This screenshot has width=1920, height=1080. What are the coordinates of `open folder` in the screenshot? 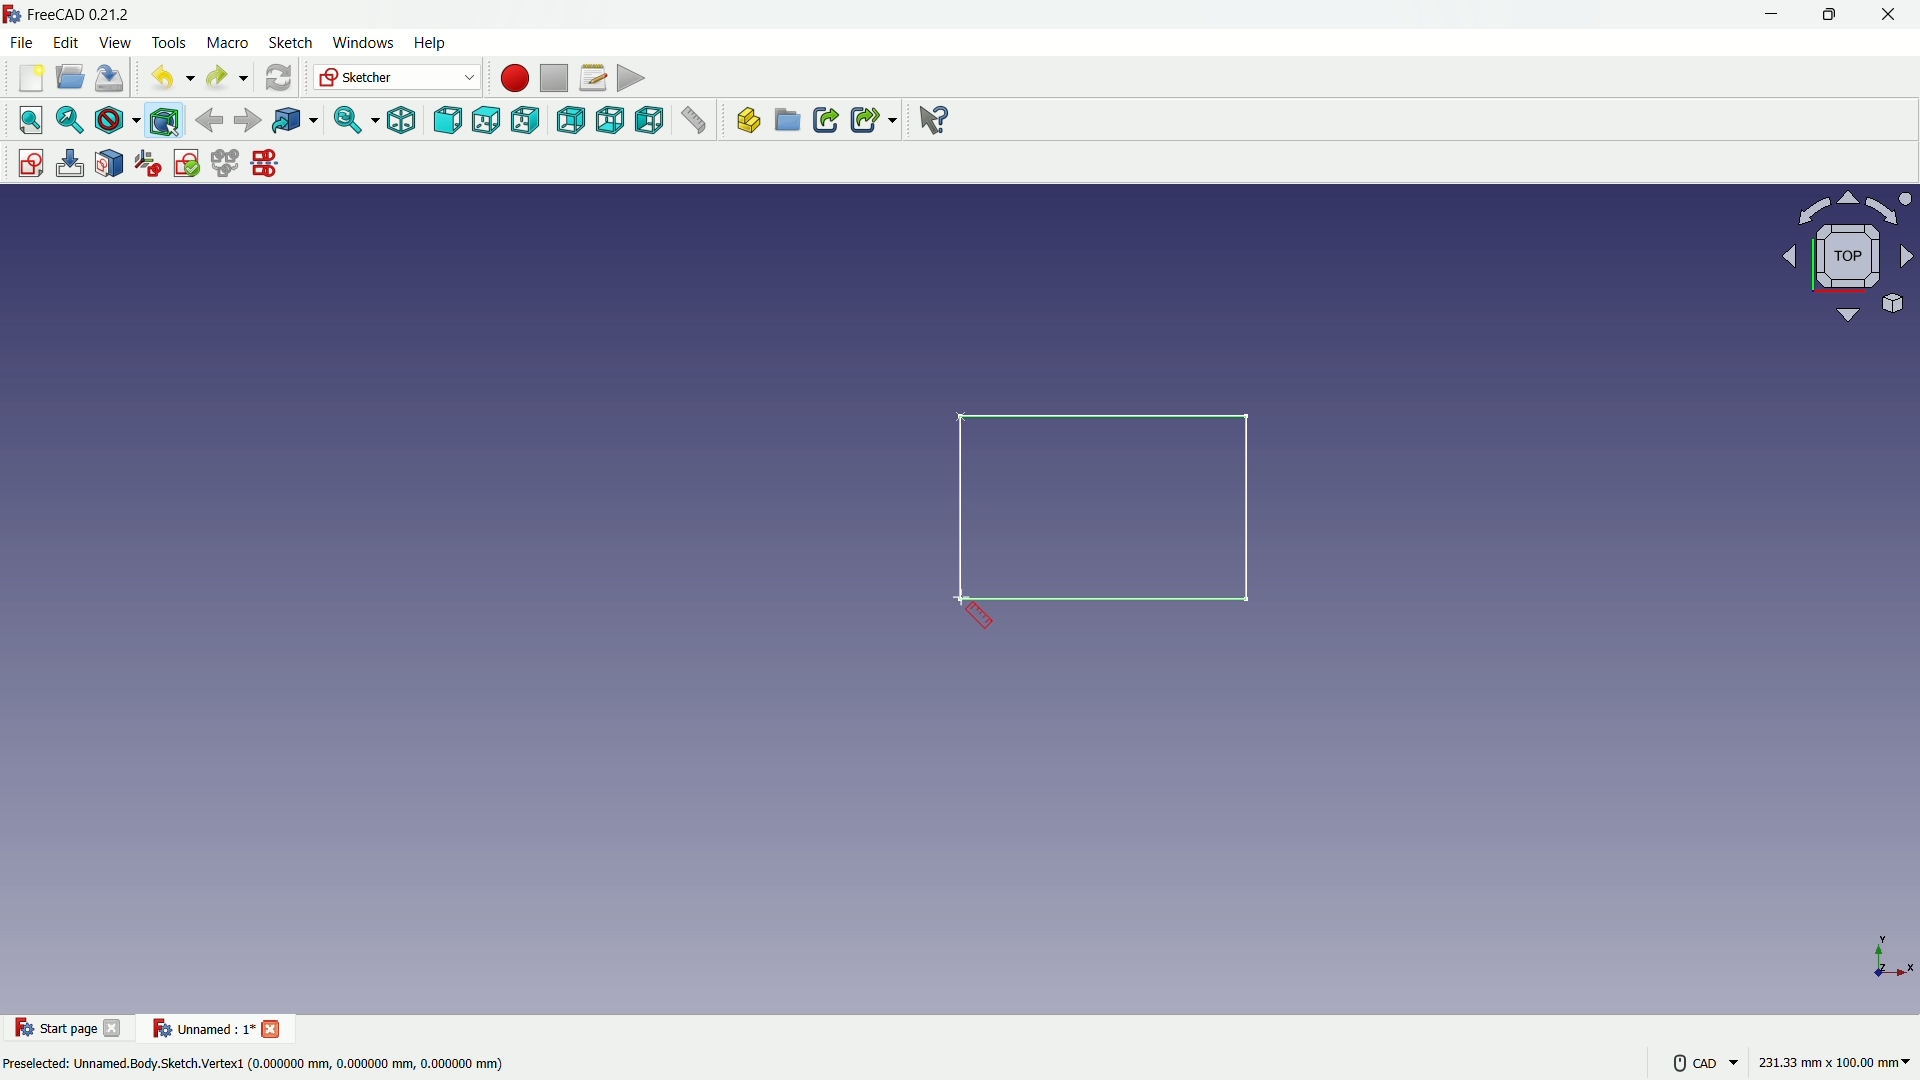 It's located at (68, 79).